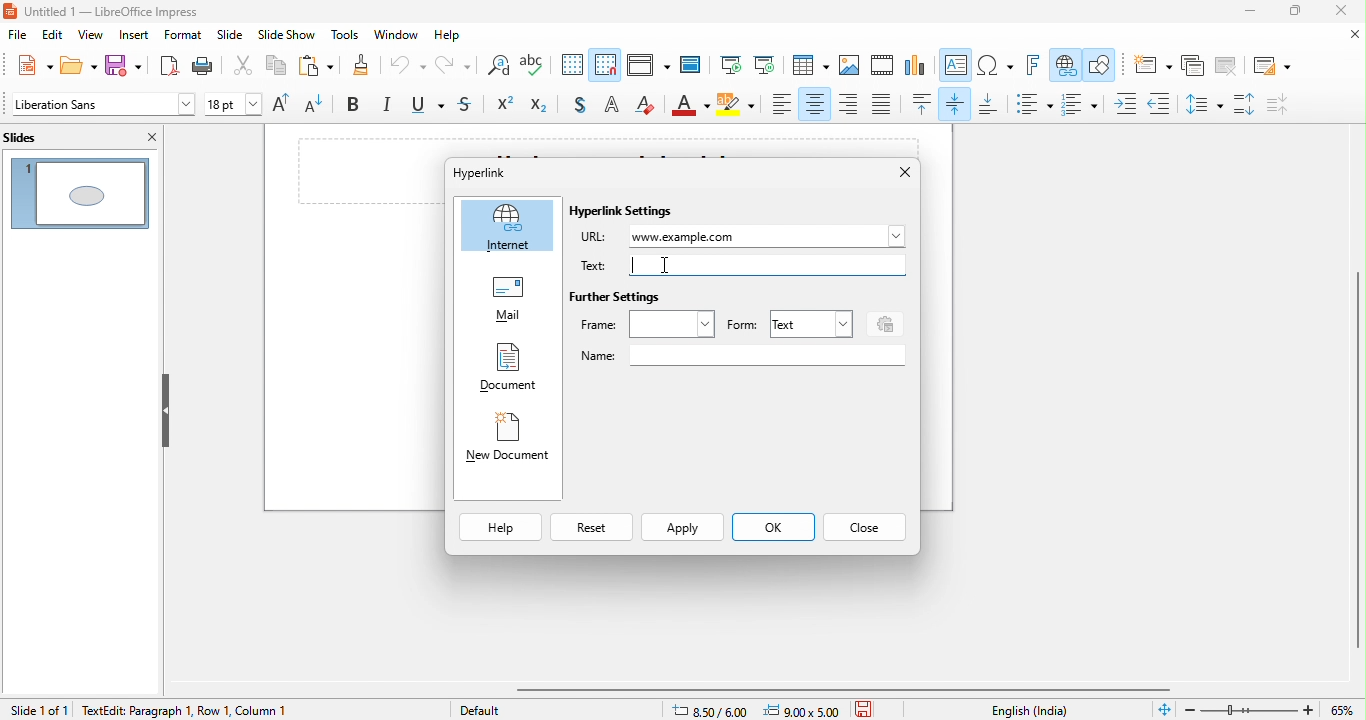 The height and width of the screenshot is (720, 1366). What do you see at coordinates (452, 68) in the screenshot?
I see `redo` at bounding box center [452, 68].